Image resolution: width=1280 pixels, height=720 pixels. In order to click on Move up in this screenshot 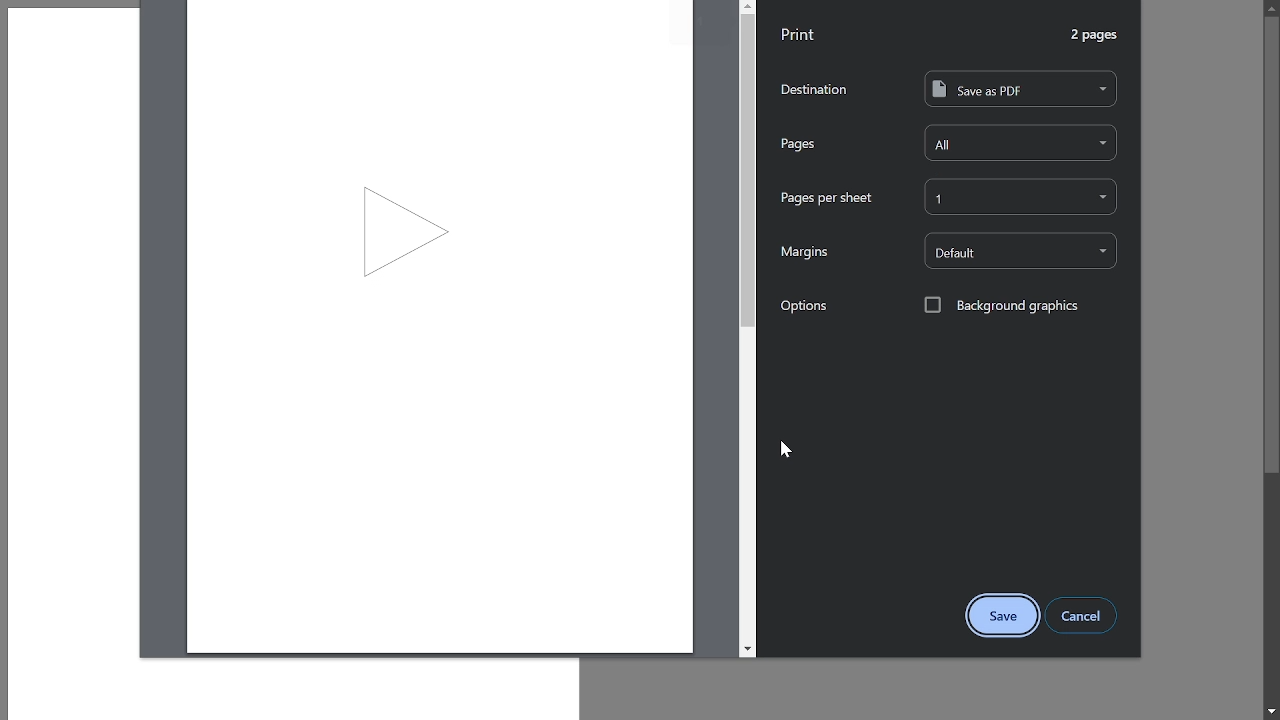, I will do `click(749, 5)`.